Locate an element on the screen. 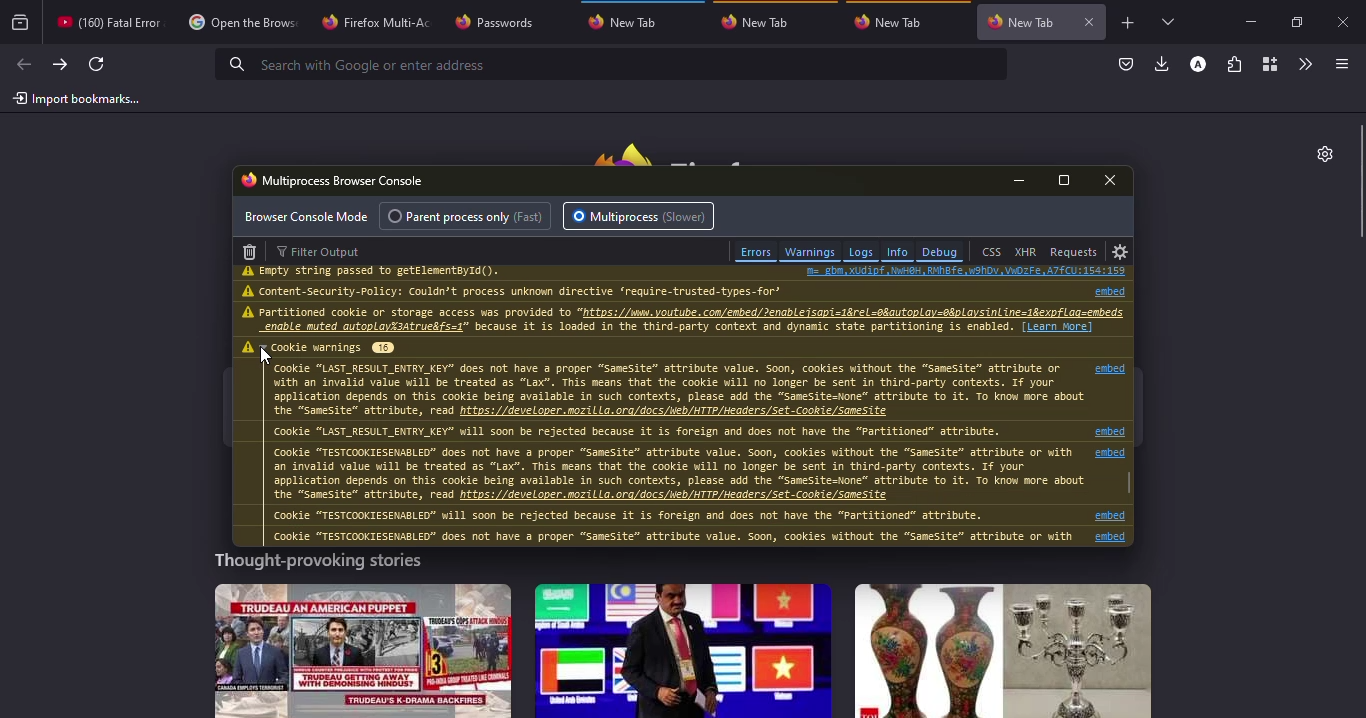 The image size is (1366, 718). debug is located at coordinates (940, 252).